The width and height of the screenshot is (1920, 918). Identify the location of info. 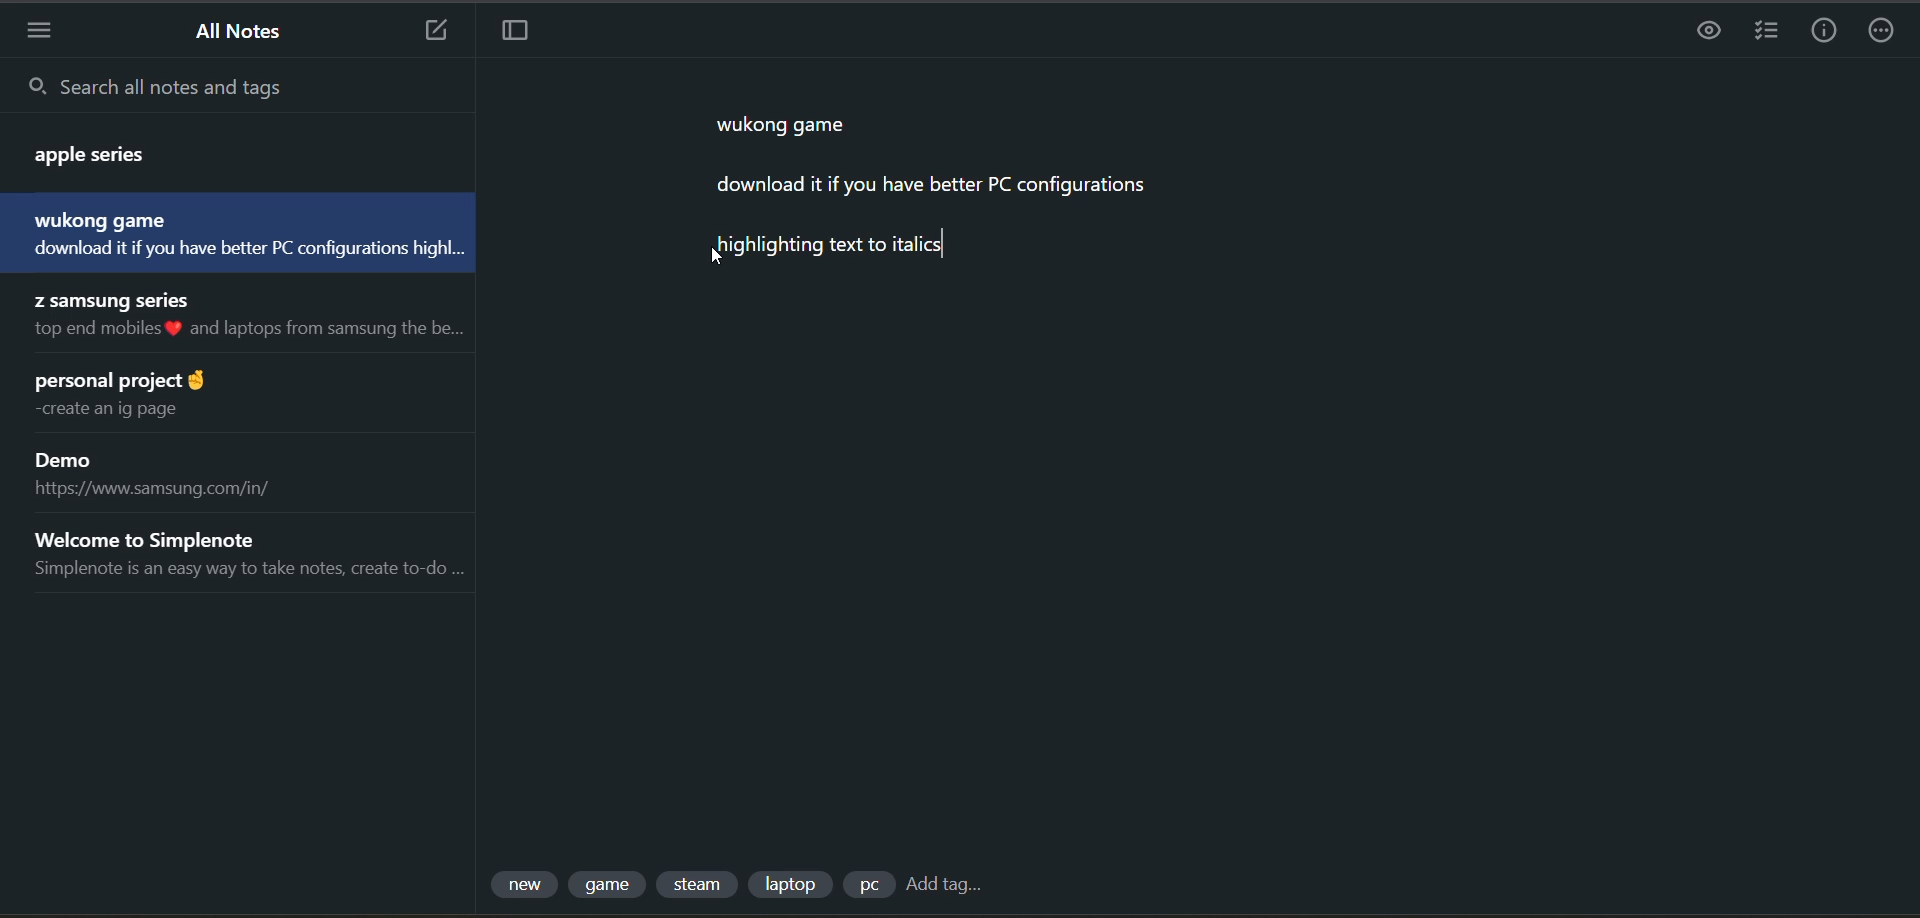
(1823, 32).